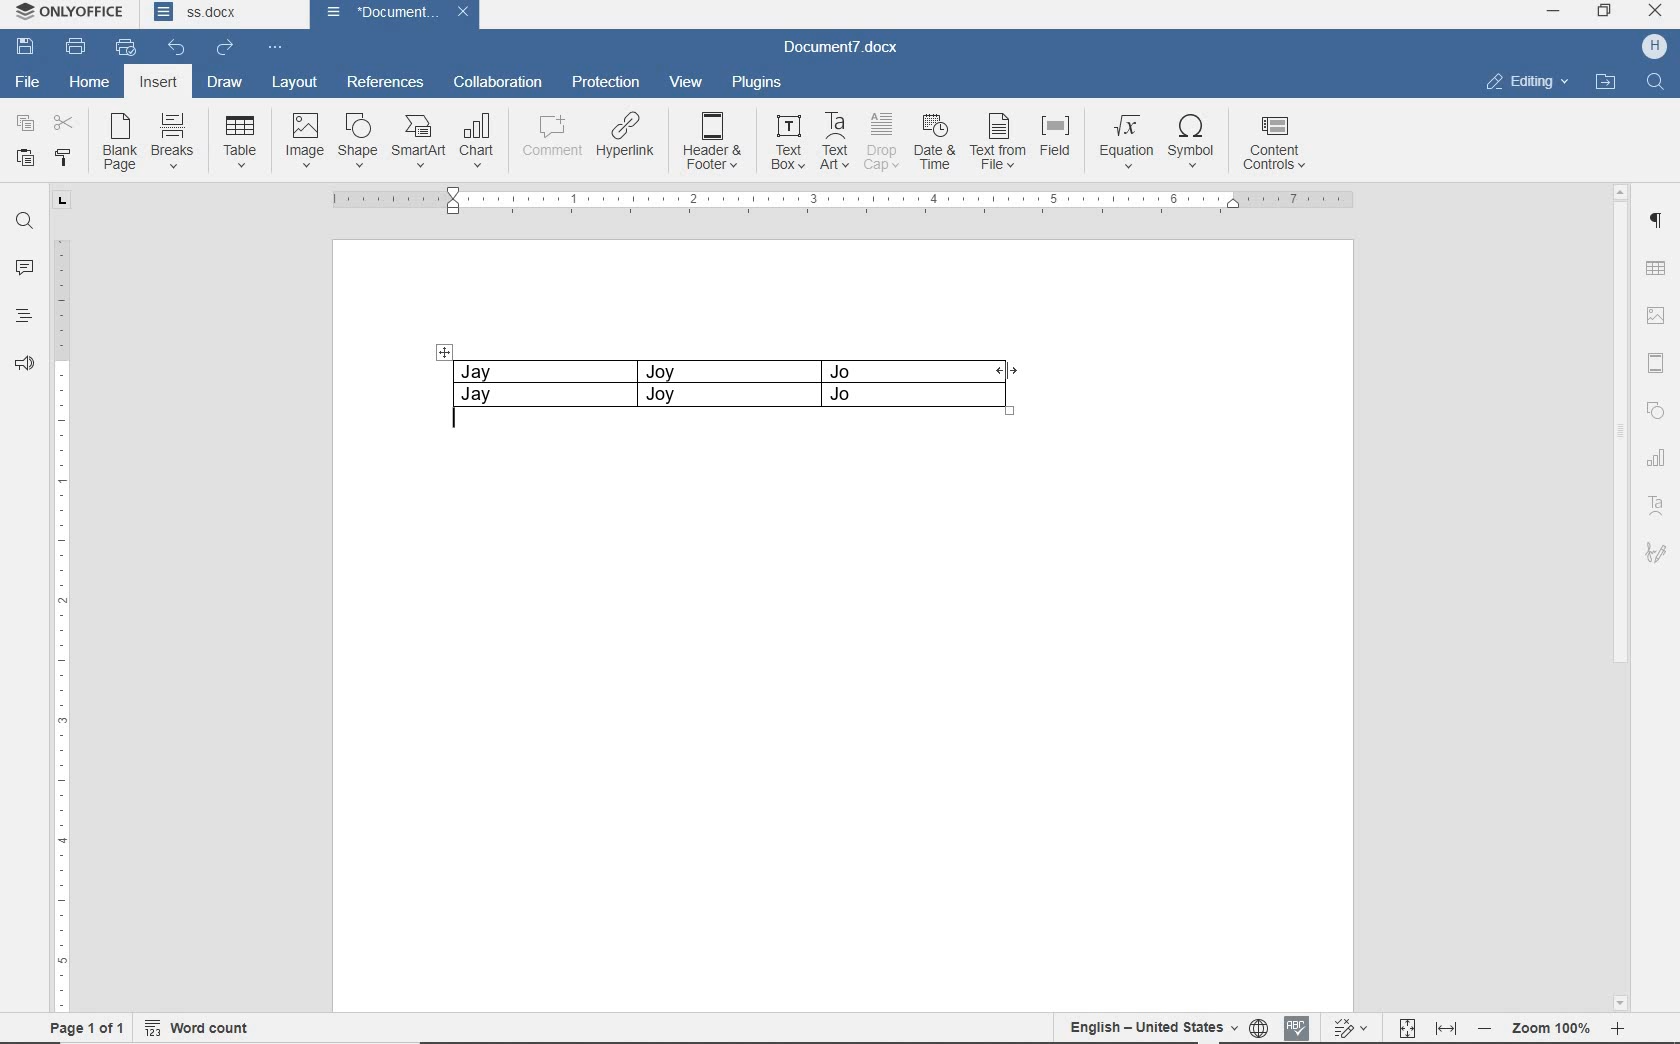 The height and width of the screenshot is (1044, 1680). Describe the element at coordinates (126, 48) in the screenshot. I see `QUICK PRINT` at that location.